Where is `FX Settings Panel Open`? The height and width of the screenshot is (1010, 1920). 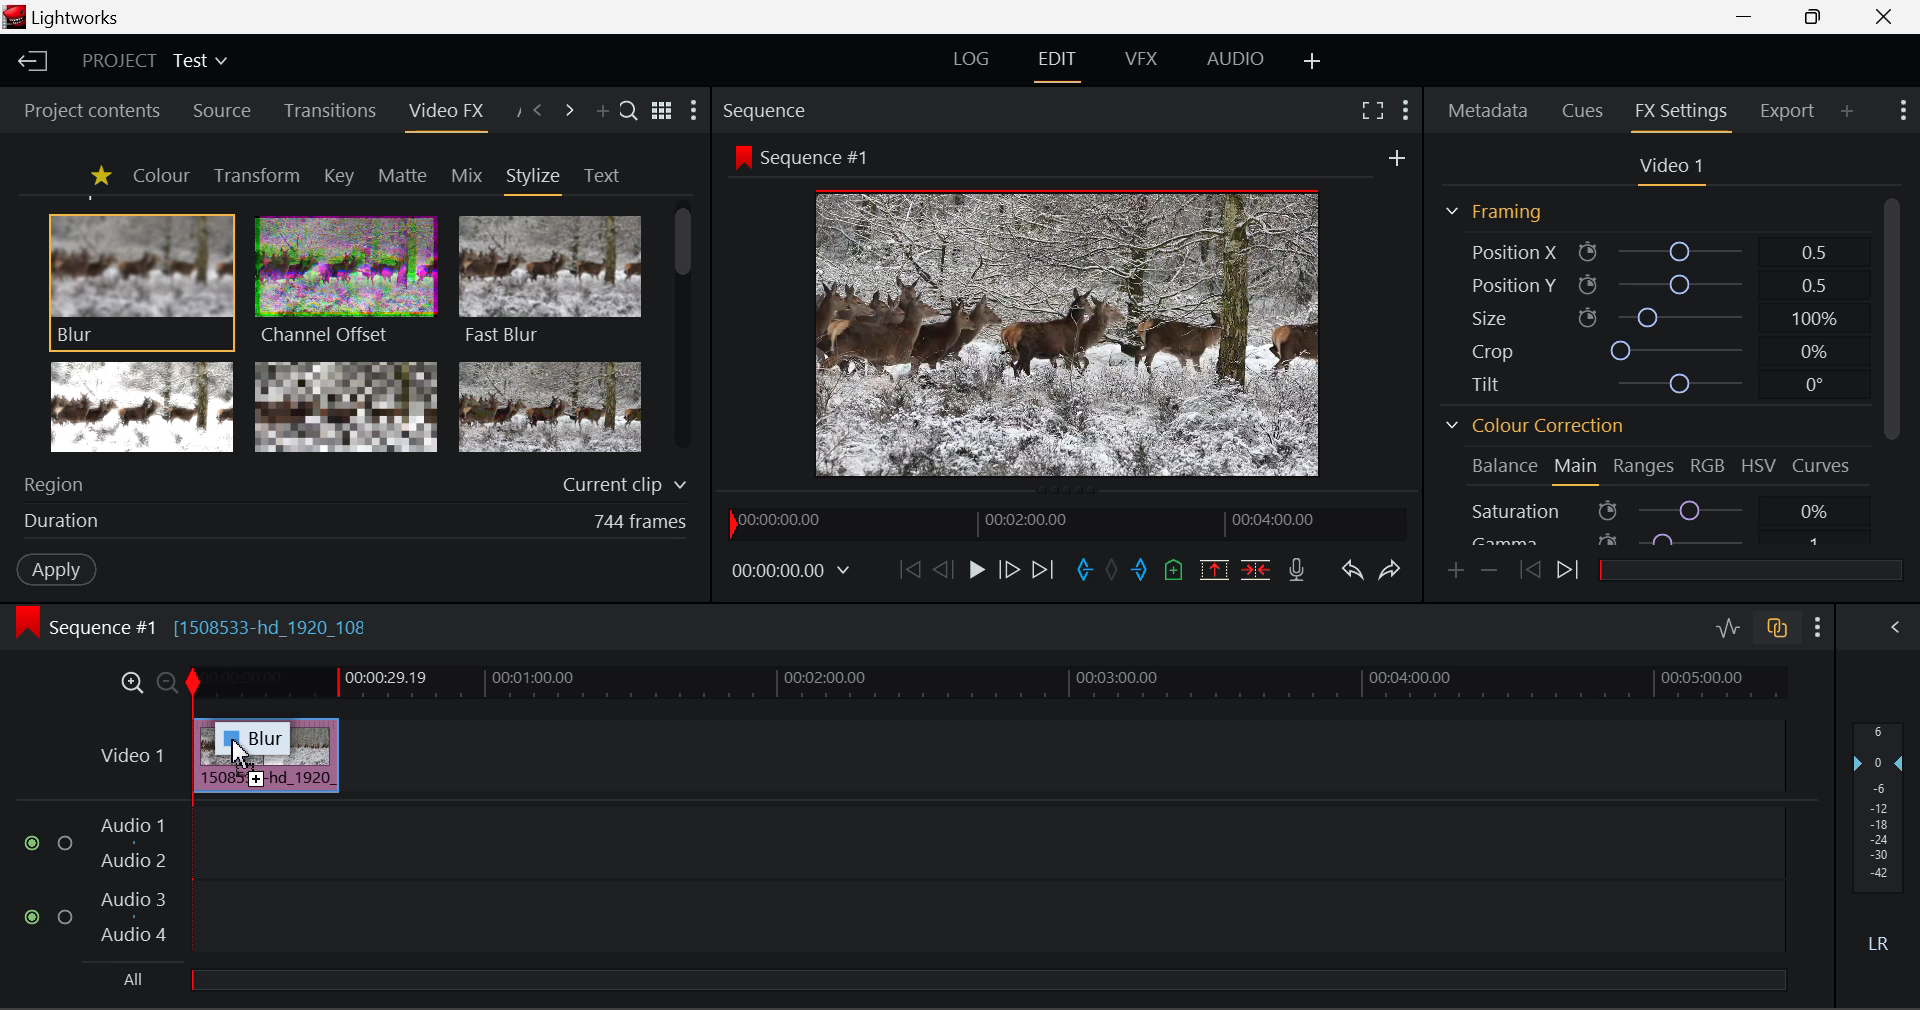 FX Settings Panel Open is located at coordinates (1678, 114).